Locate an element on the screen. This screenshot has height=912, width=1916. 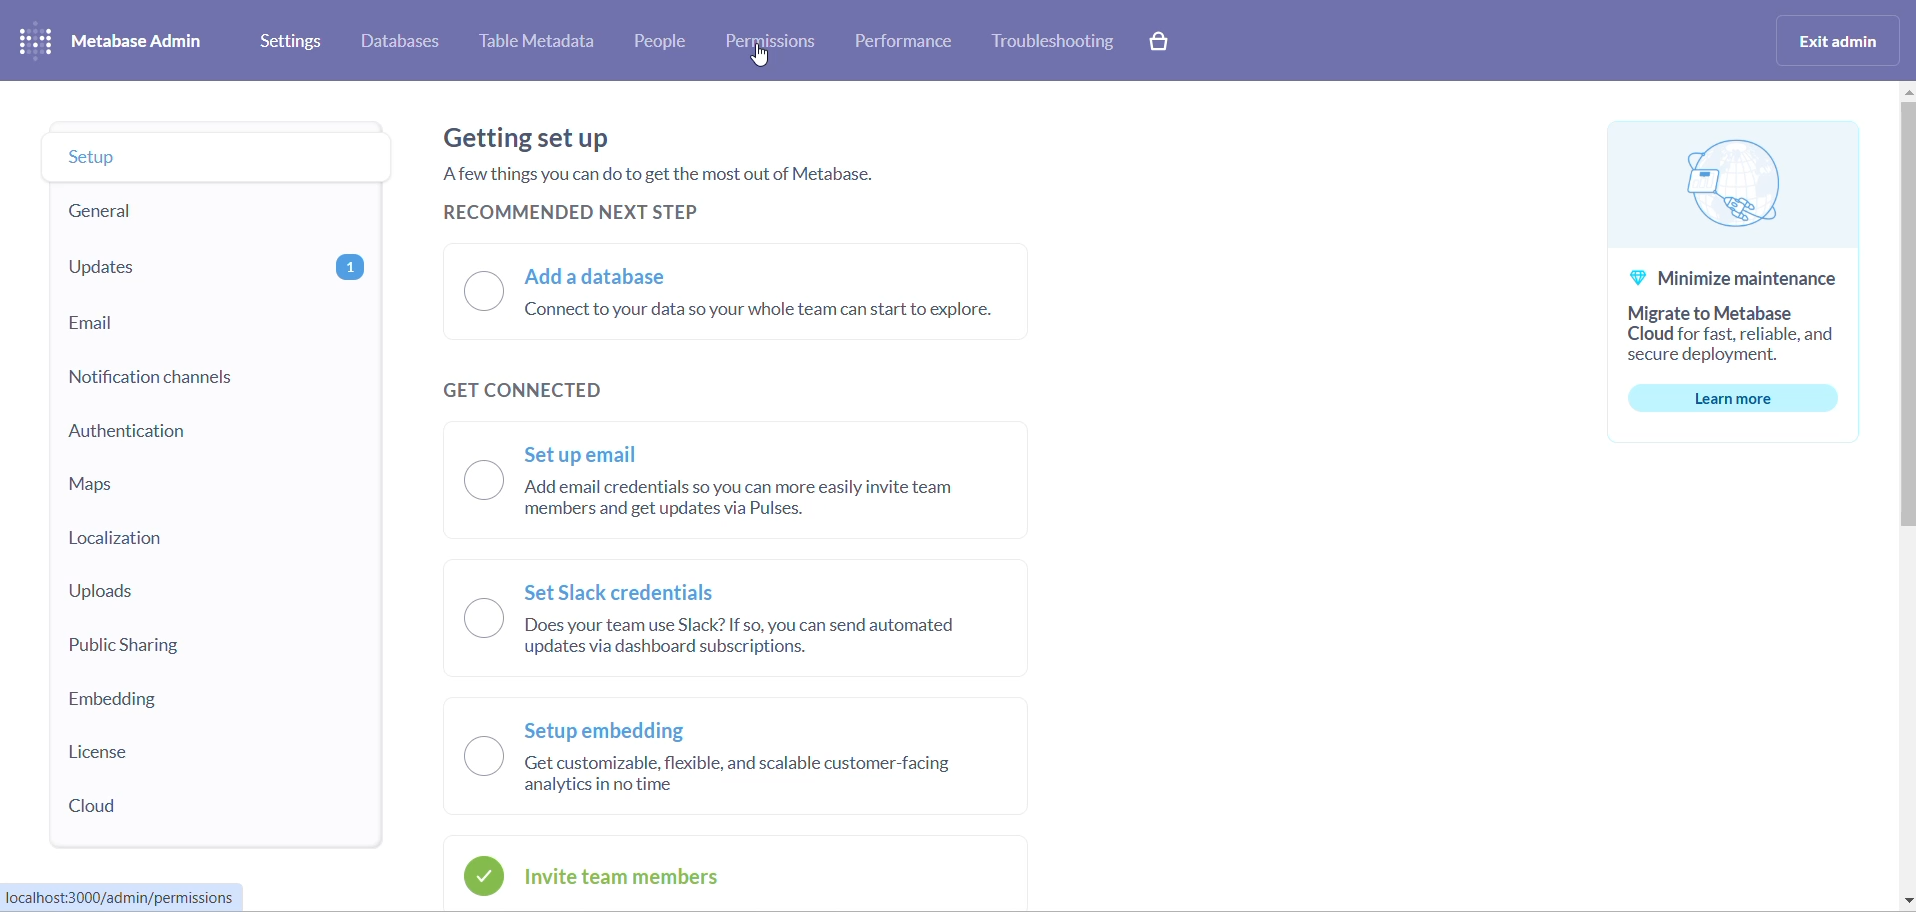
uploads is located at coordinates (170, 601).